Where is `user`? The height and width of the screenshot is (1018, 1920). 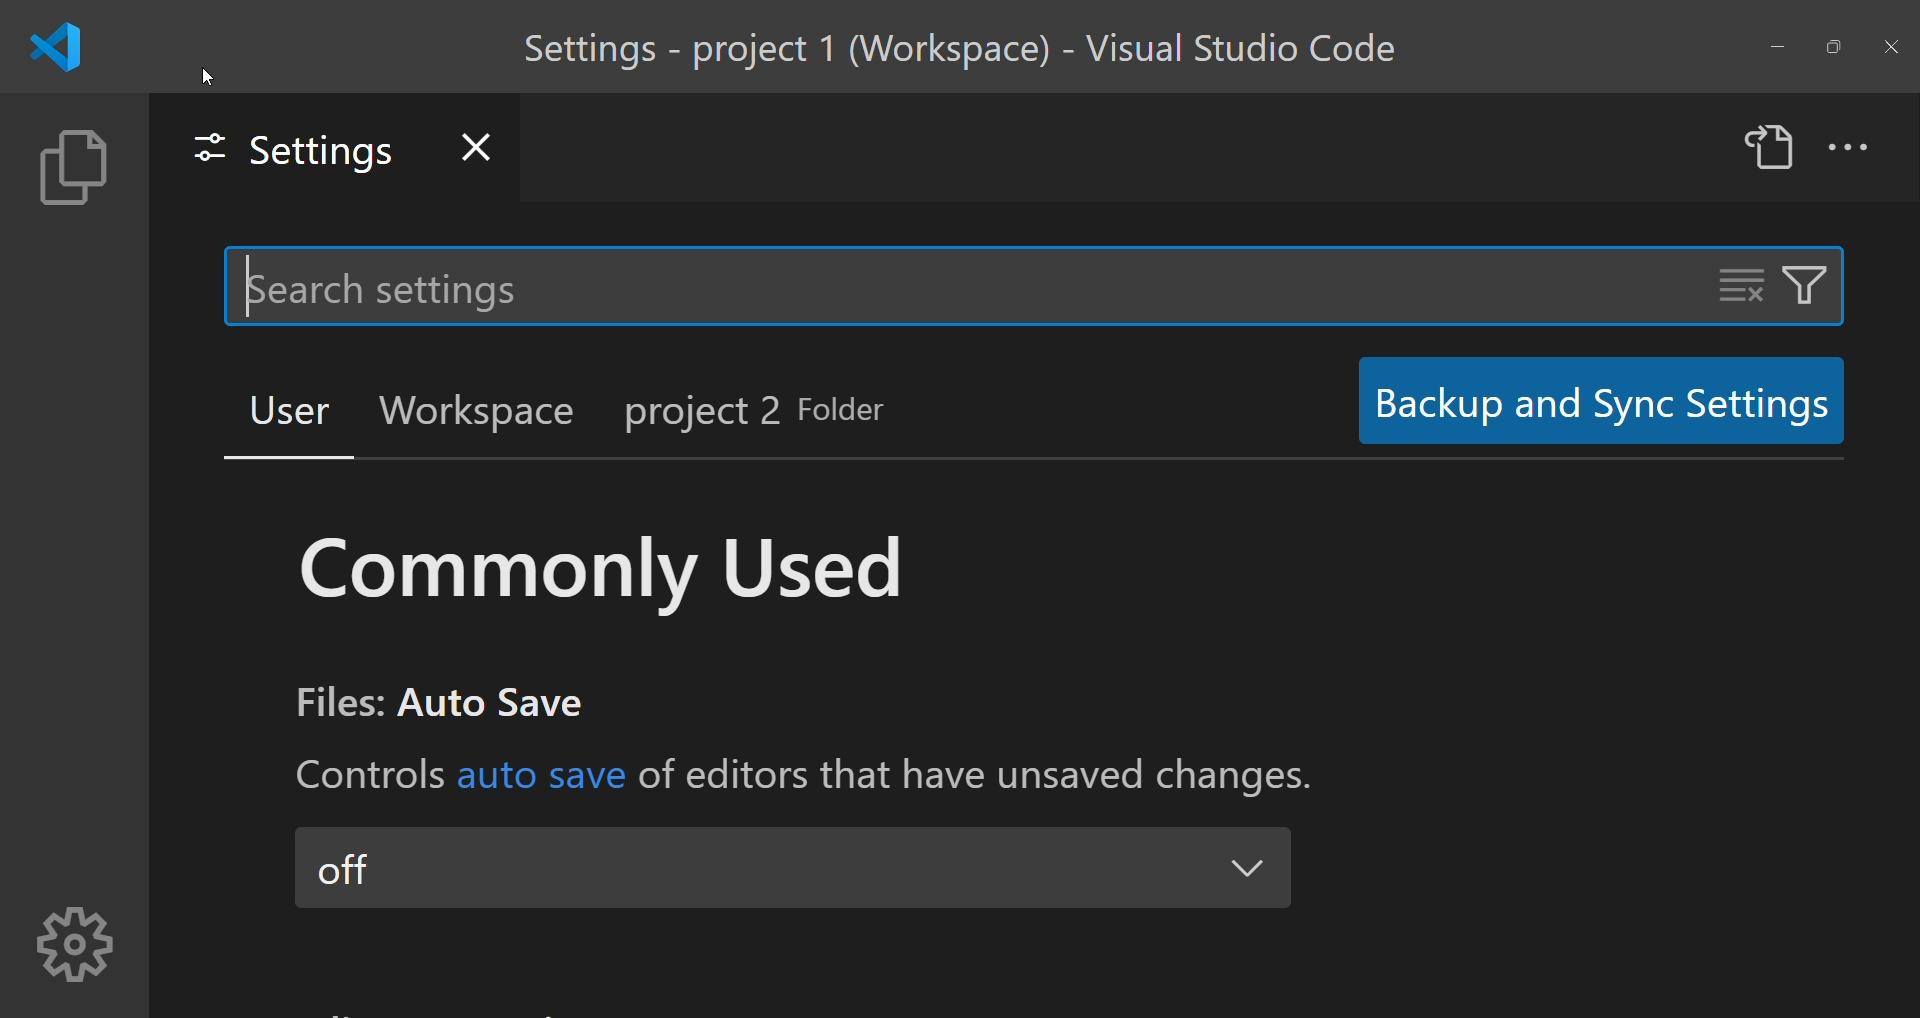 user is located at coordinates (281, 409).